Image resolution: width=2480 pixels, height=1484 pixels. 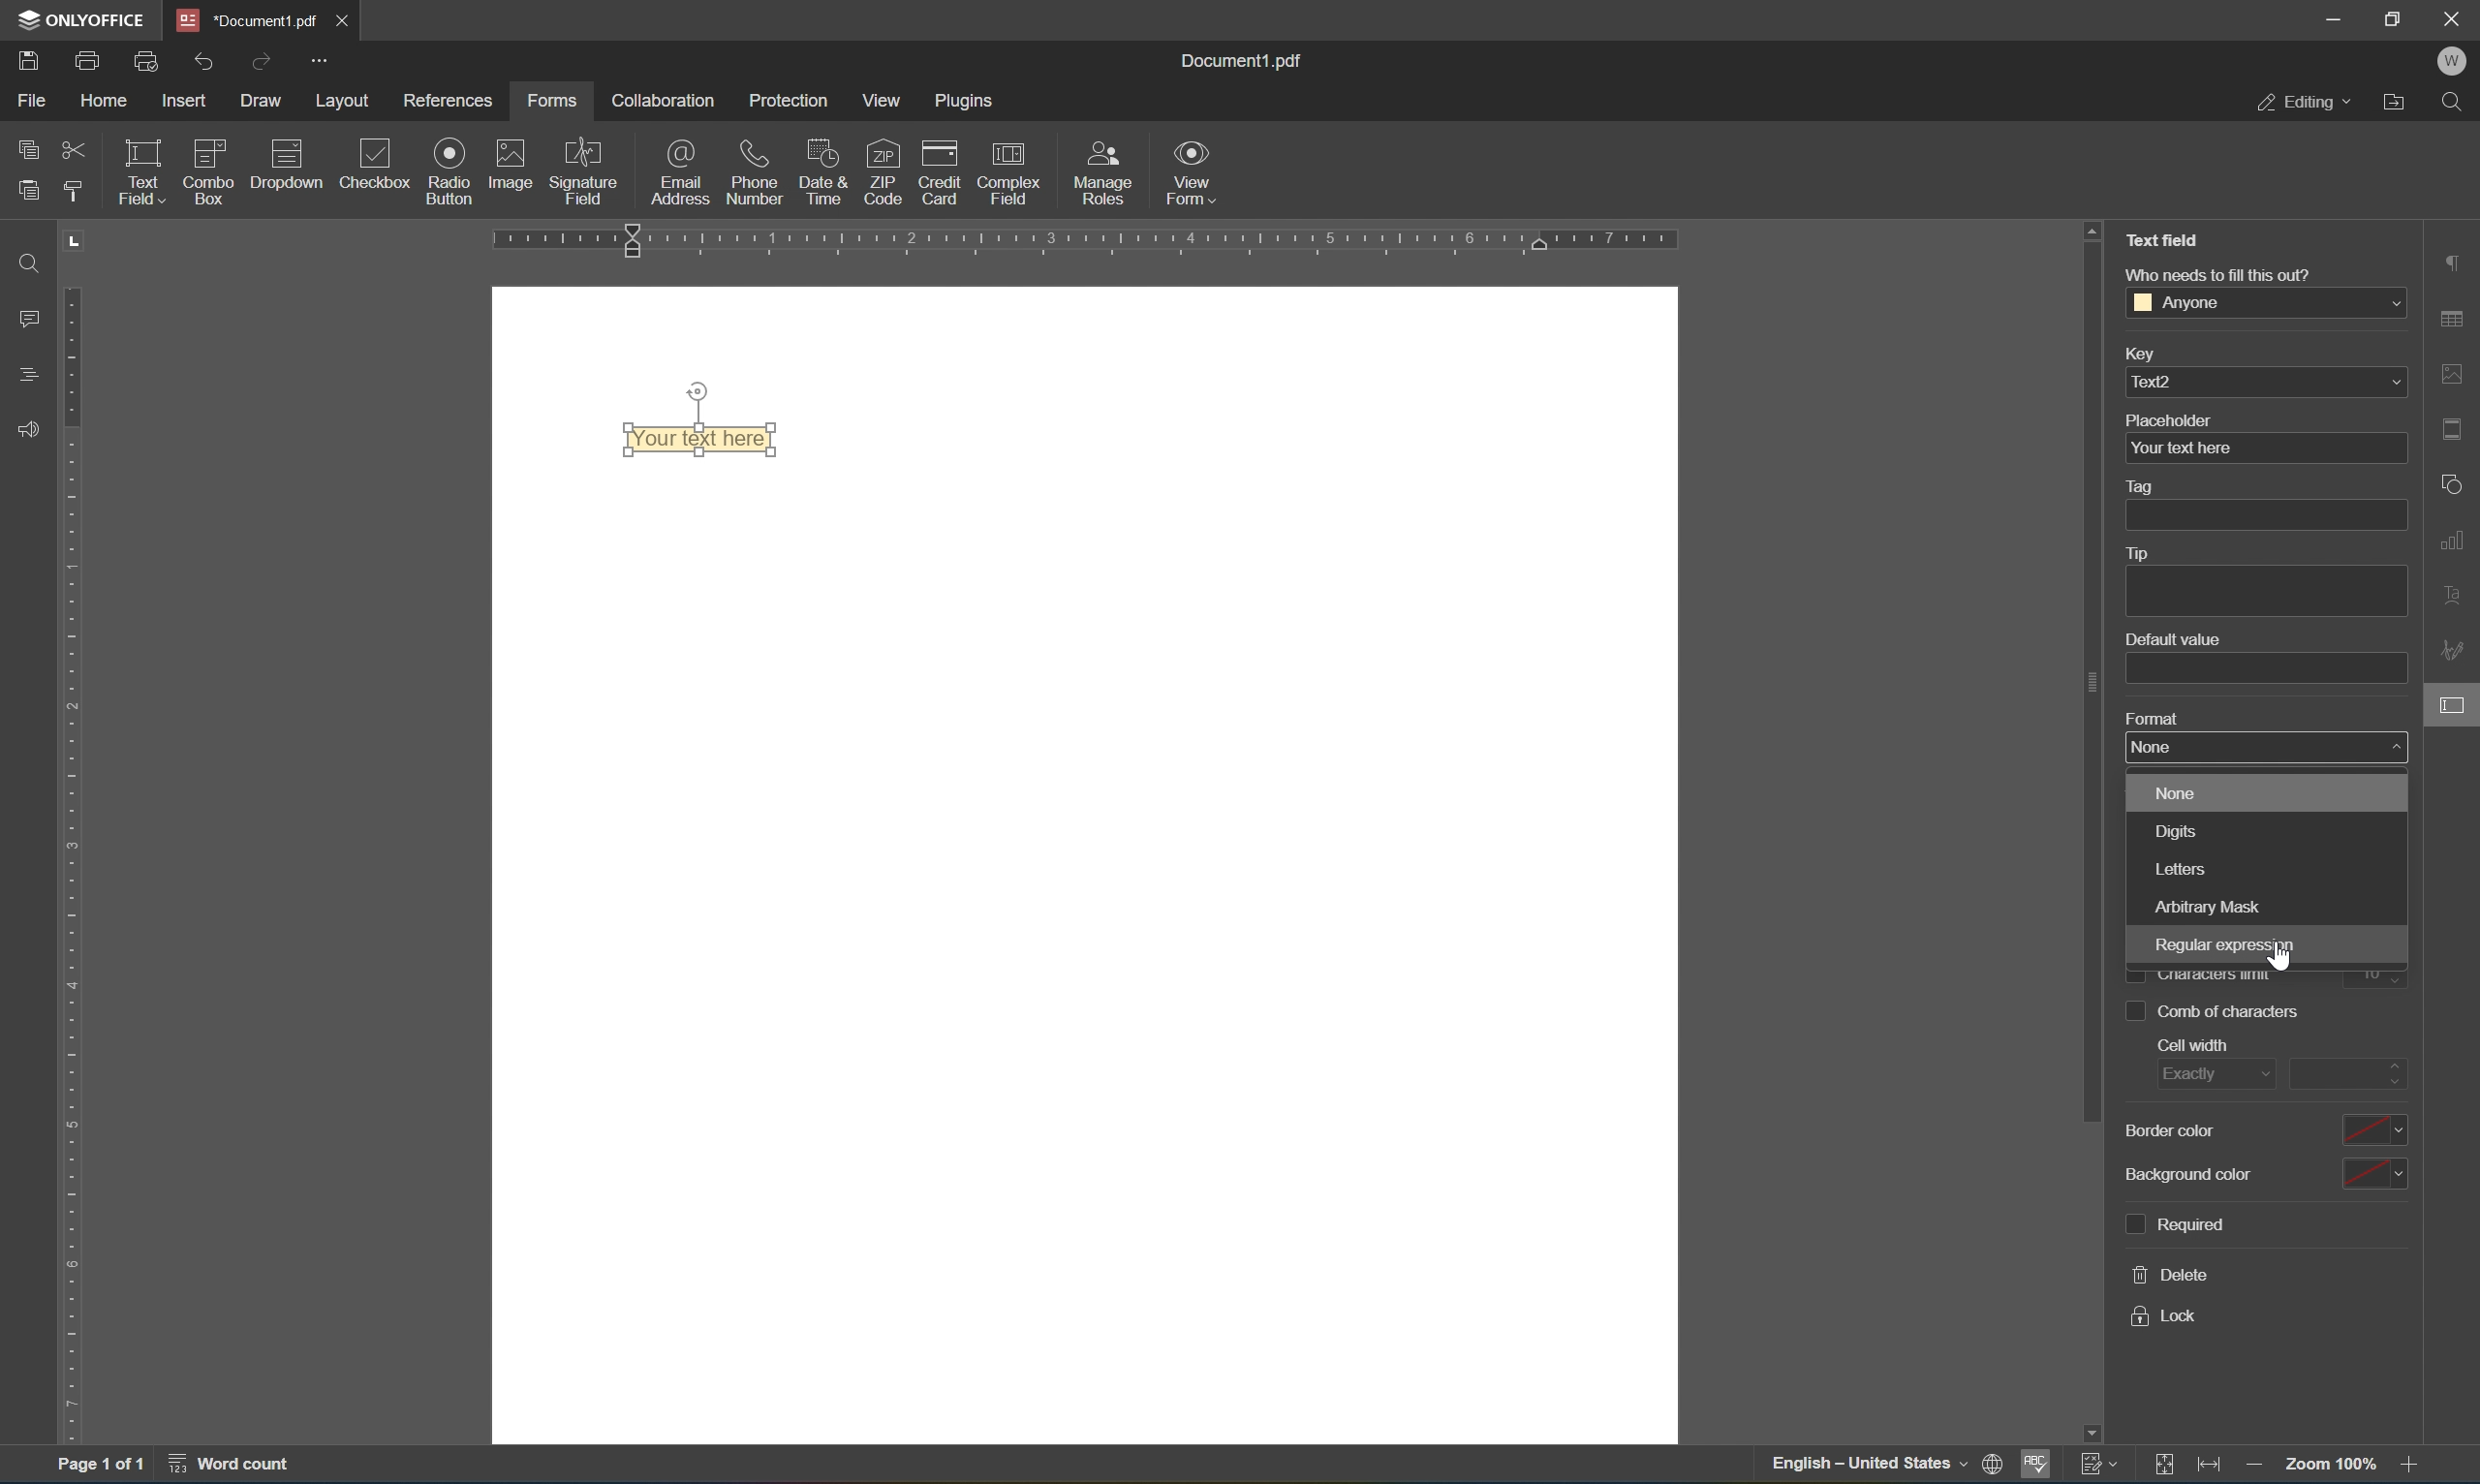 I want to click on your text here, so click(x=2182, y=448).